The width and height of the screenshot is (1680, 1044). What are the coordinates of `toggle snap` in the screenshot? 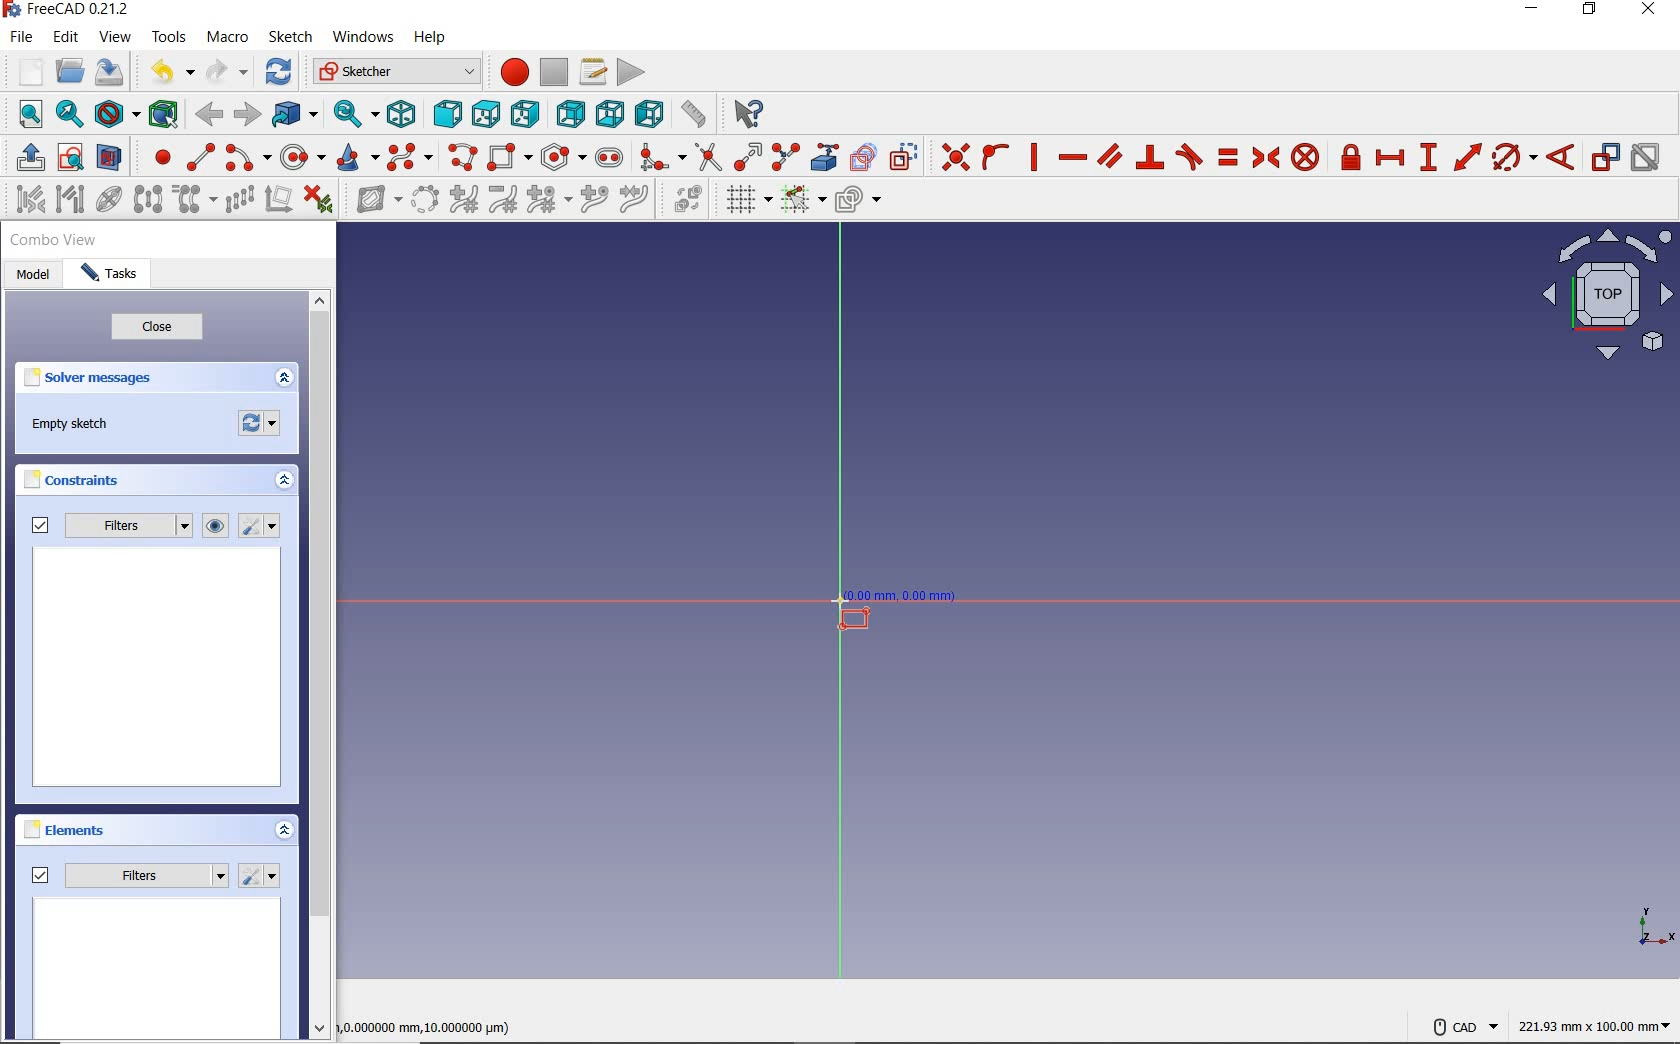 It's located at (802, 201).